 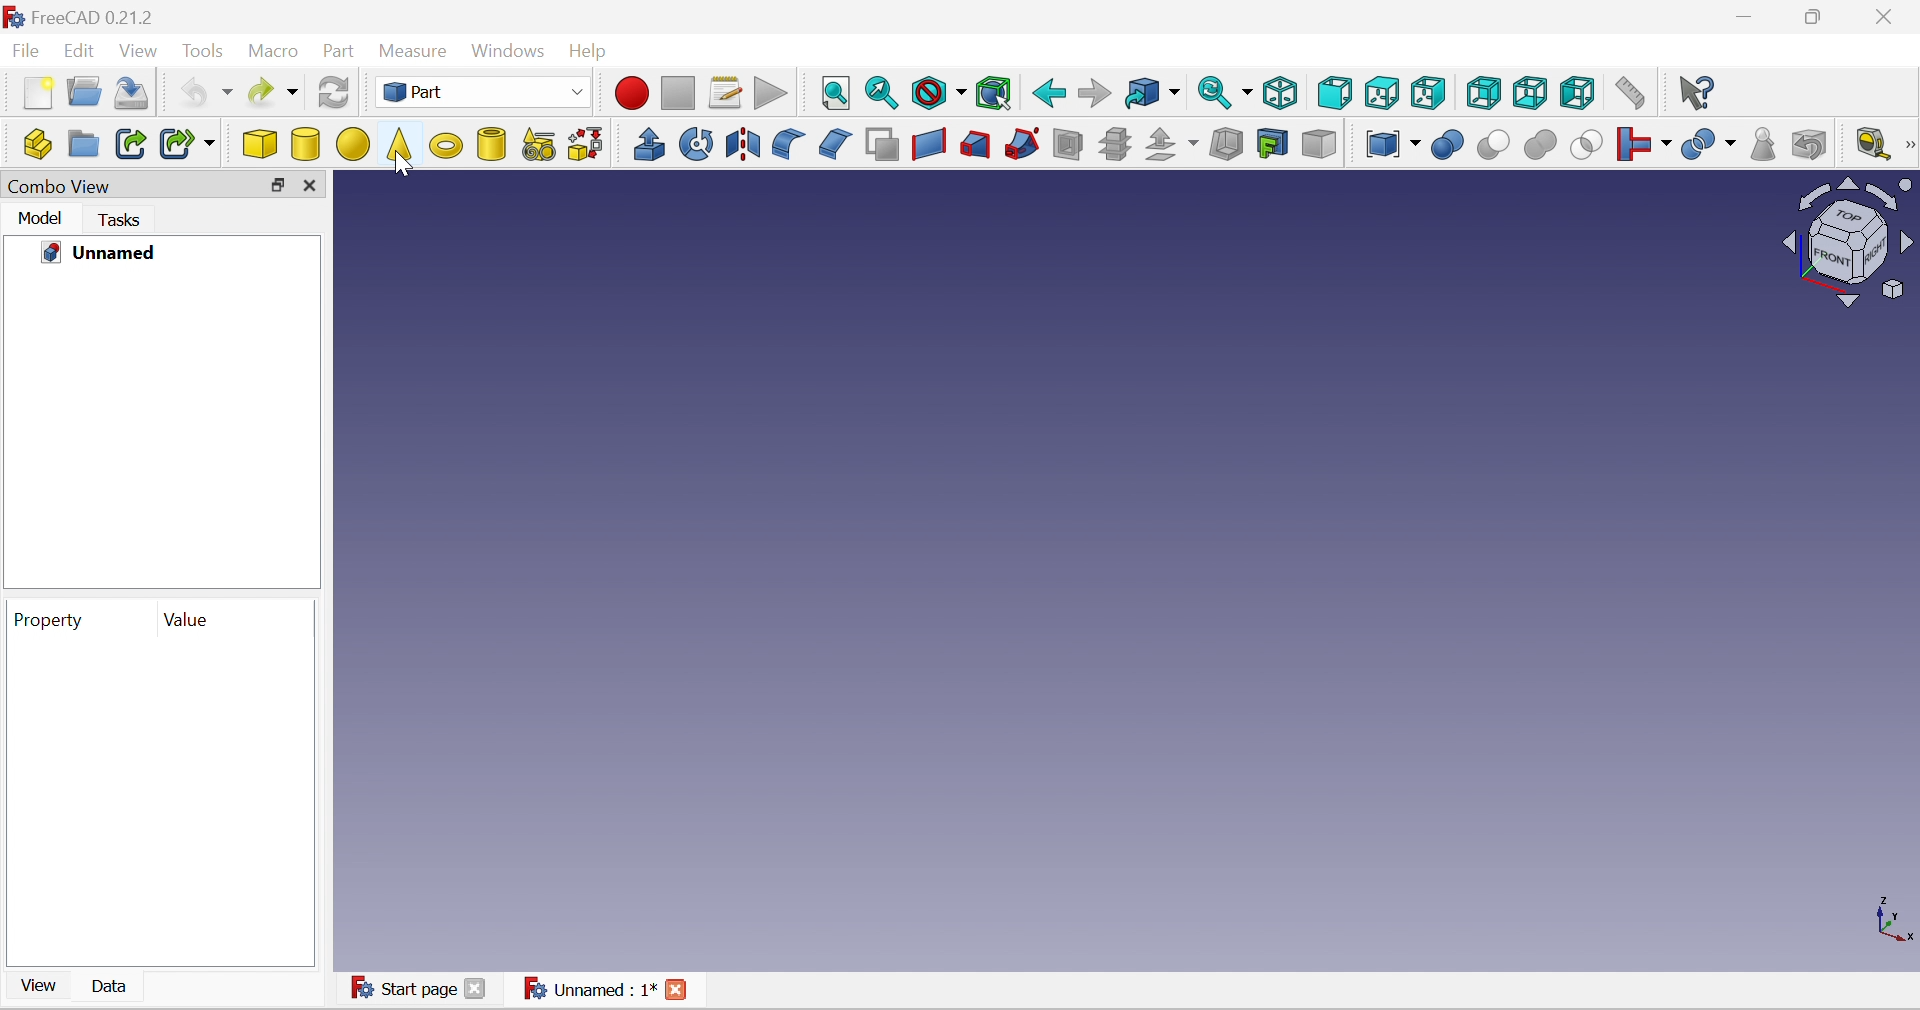 I want to click on Value, so click(x=184, y=621).